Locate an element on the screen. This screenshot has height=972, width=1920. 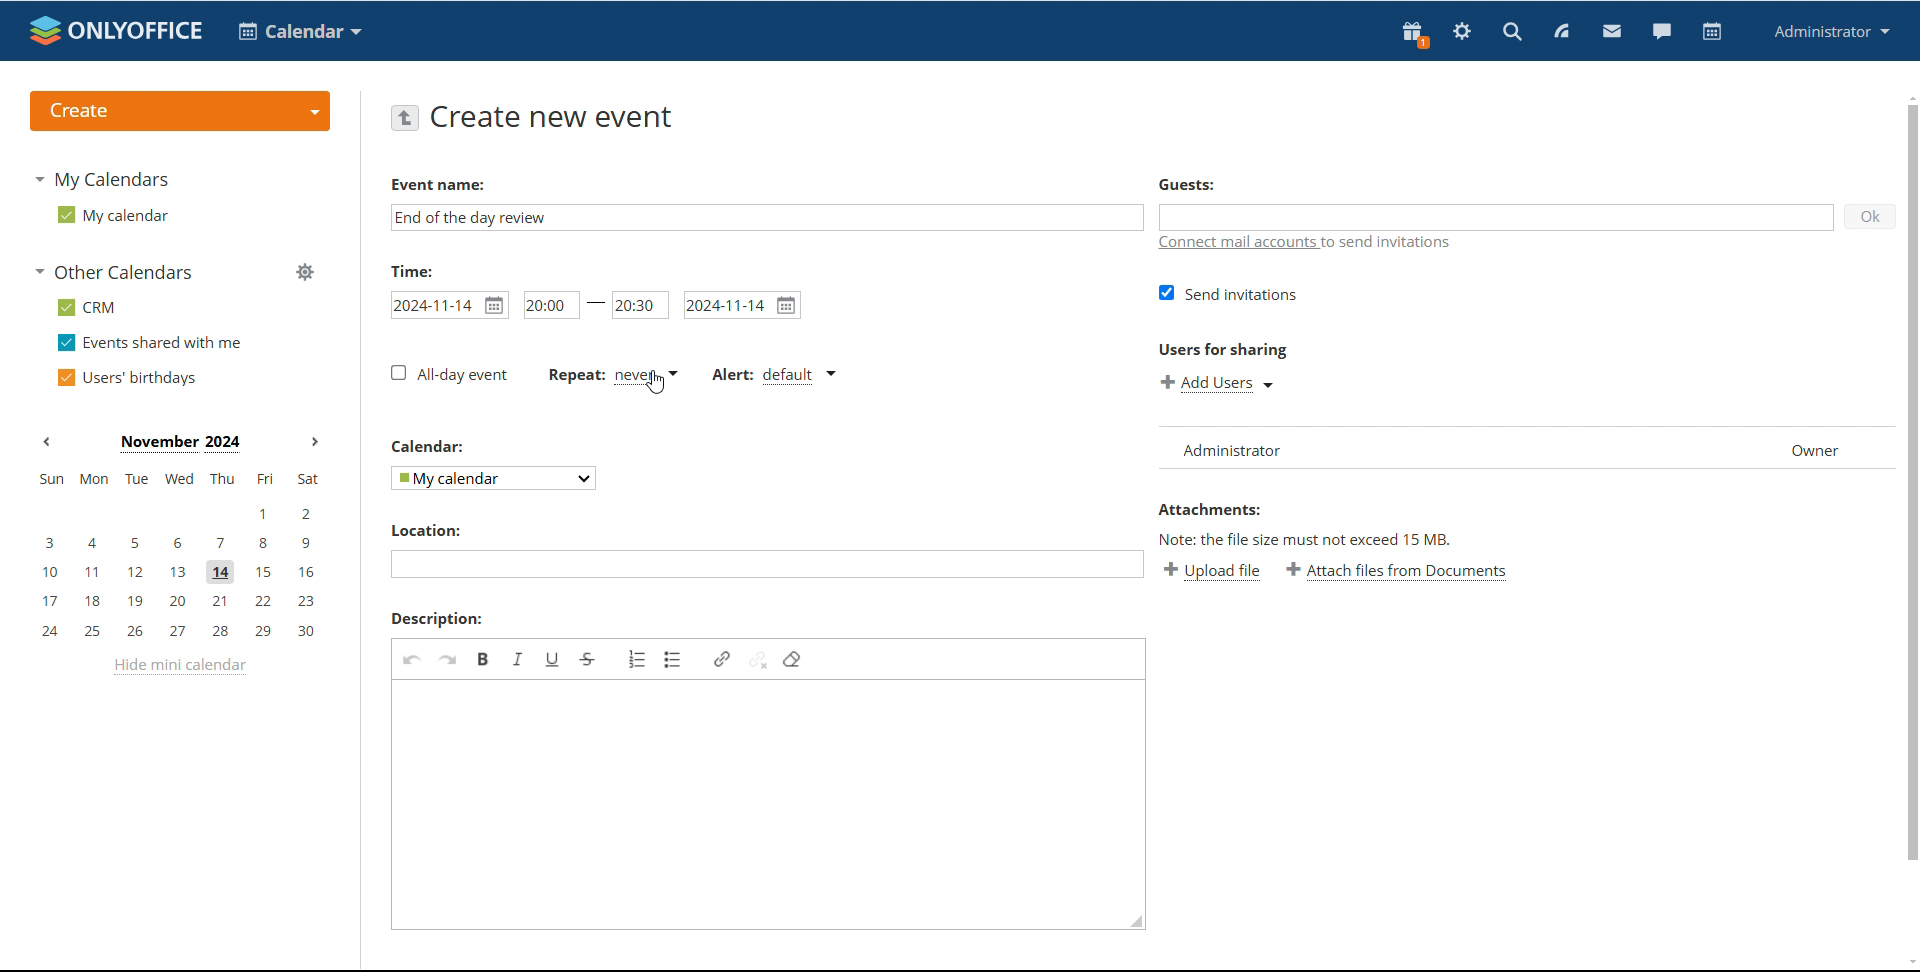
send invitations is located at coordinates (1229, 293).